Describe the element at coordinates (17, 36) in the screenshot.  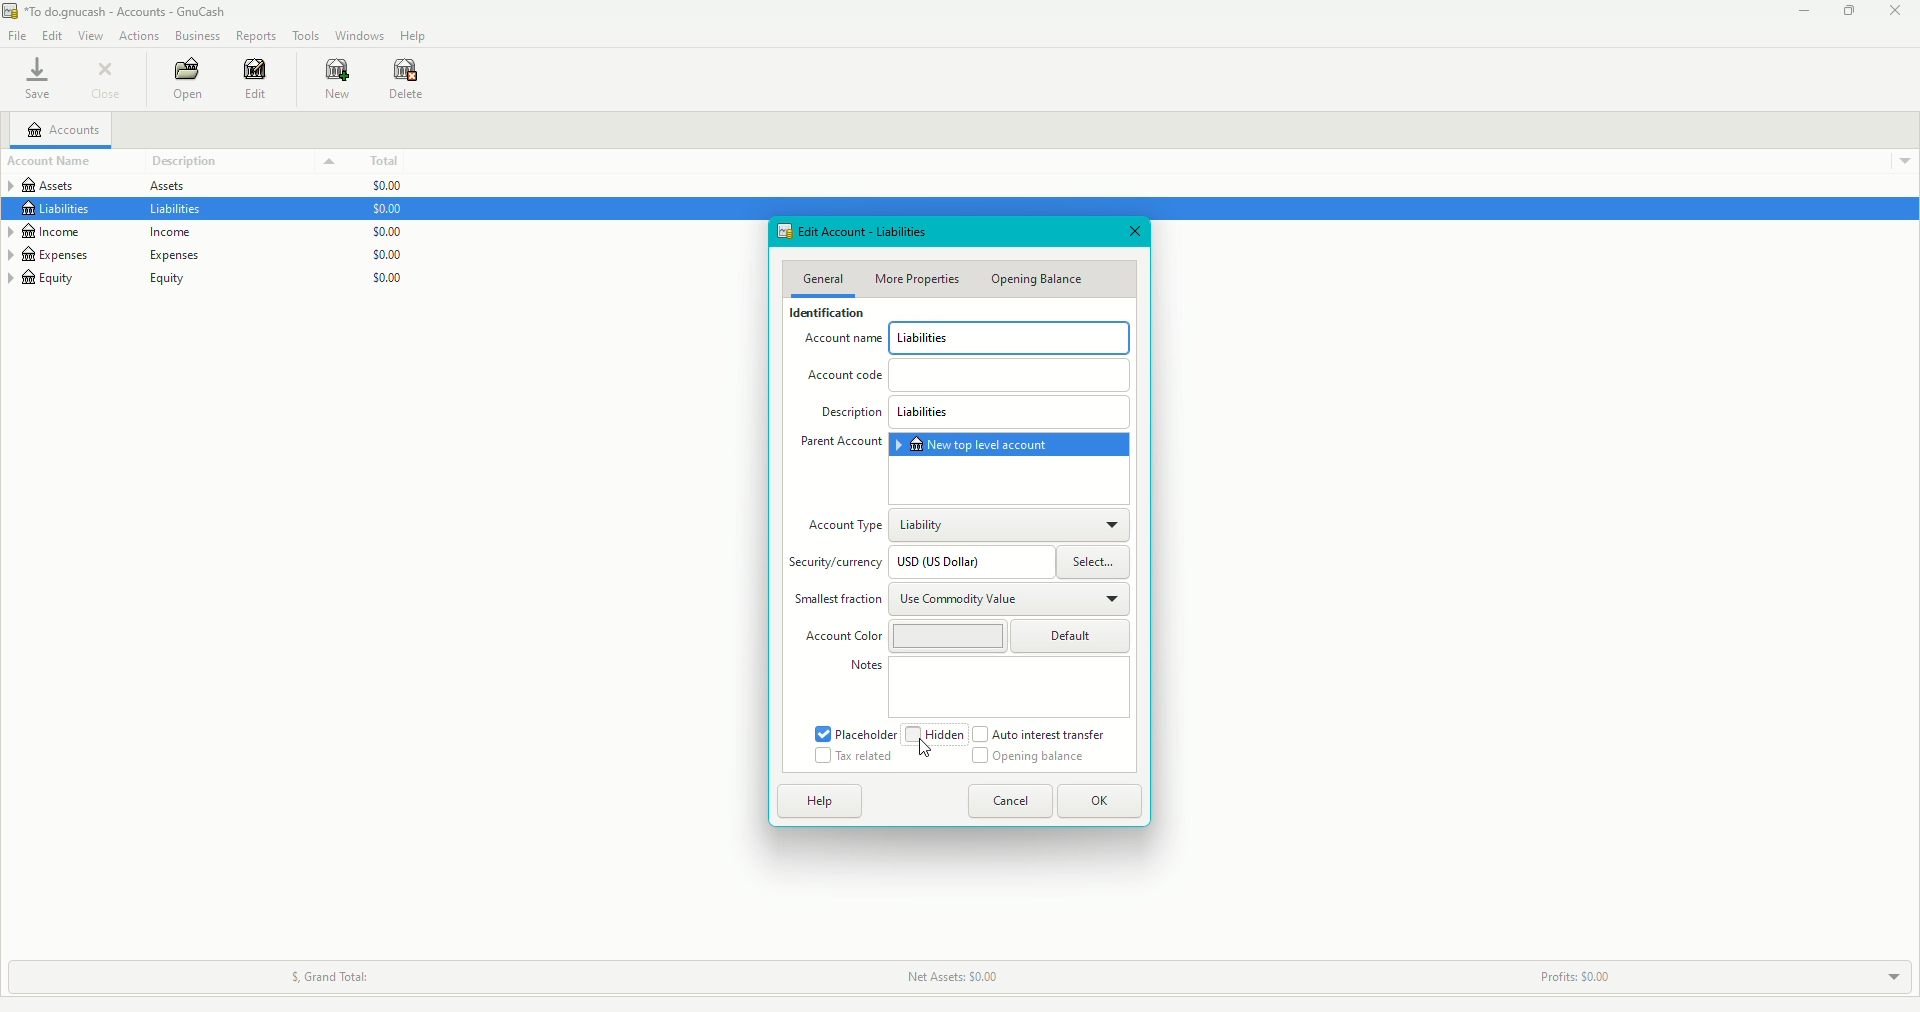
I see `File` at that location.